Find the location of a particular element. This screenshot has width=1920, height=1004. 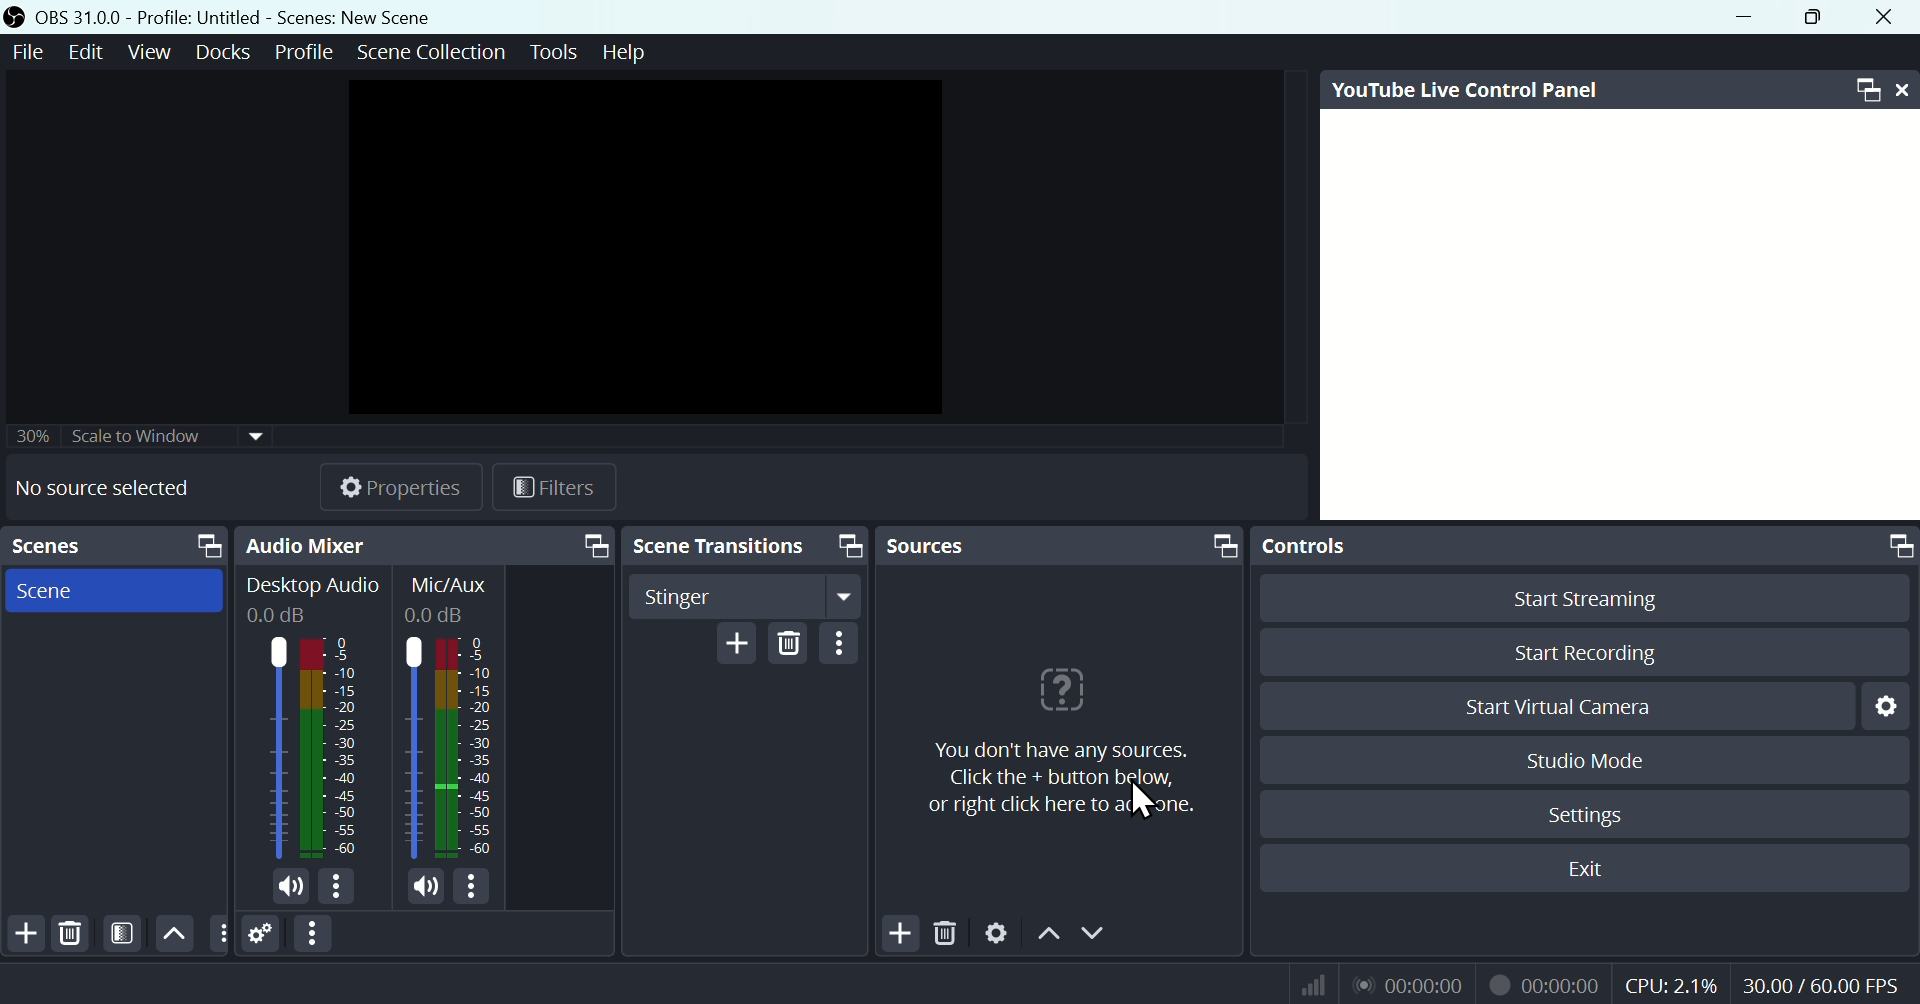

Filters is located at coordinates (552, 486).